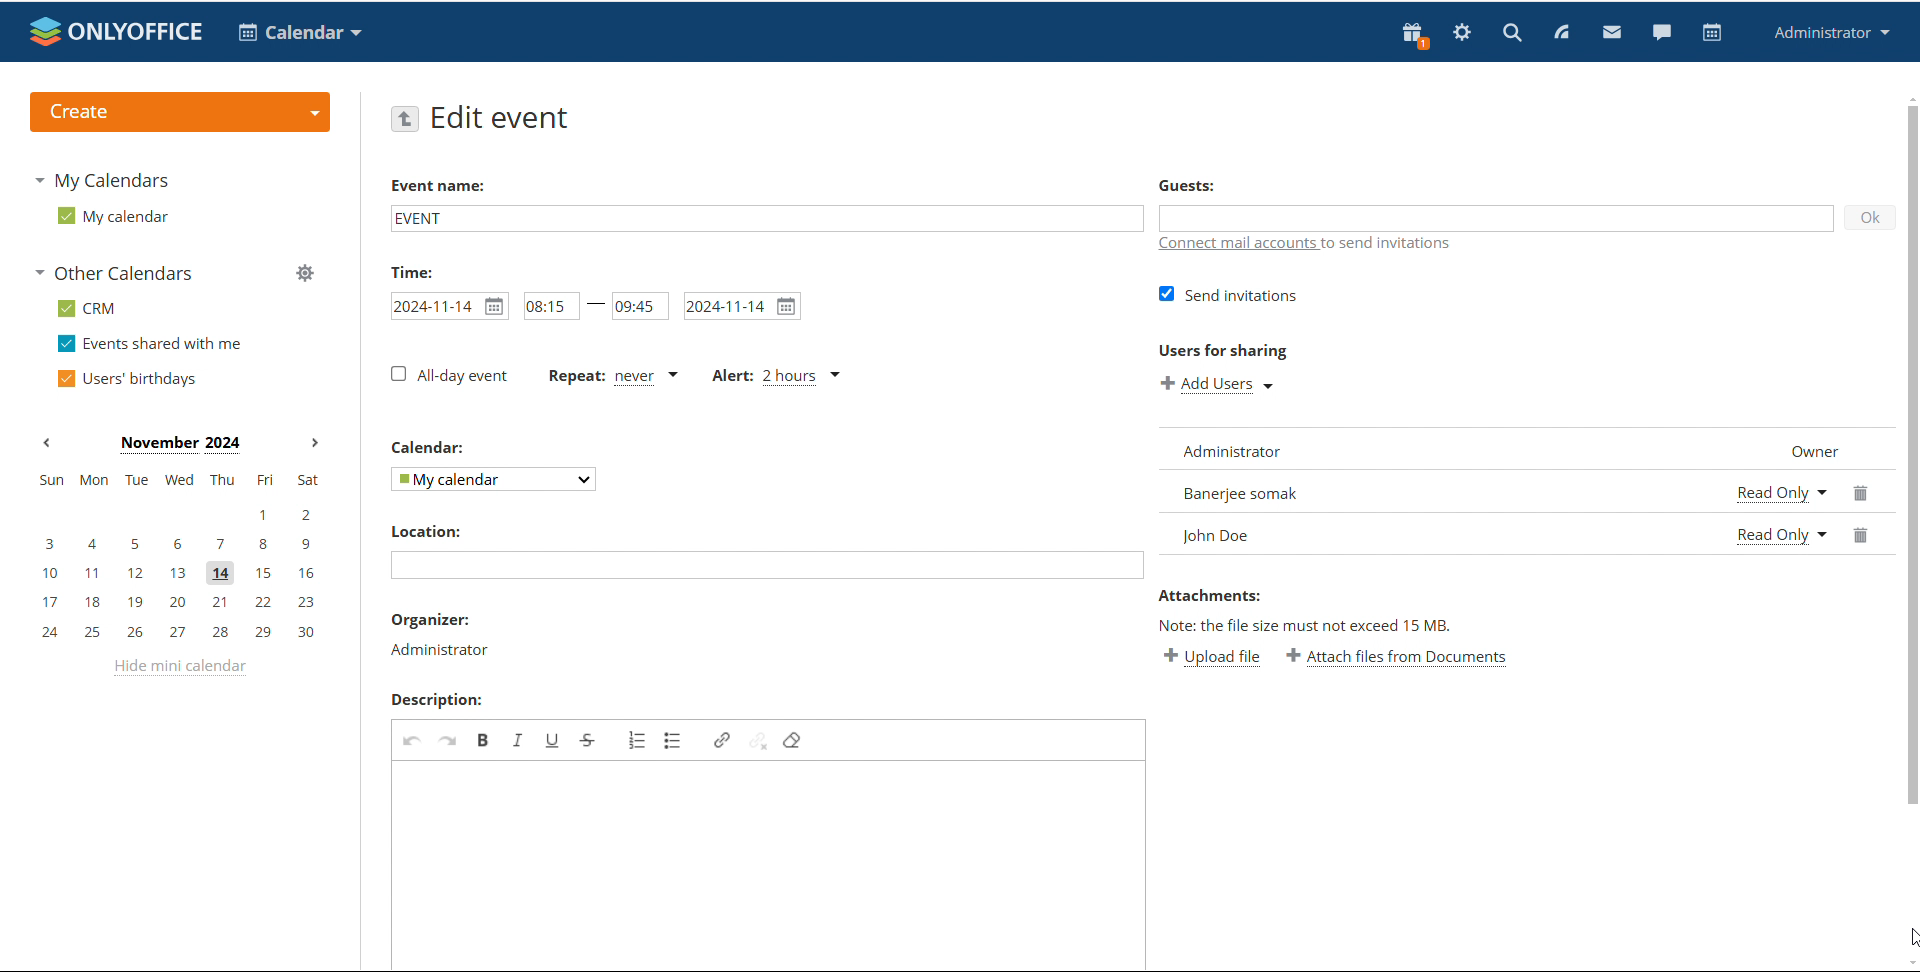 This screenshot has width=1920, height=972. Describe the element at coordinates (128, 379) in the screenshot. I see `users' birthdays` at that location.